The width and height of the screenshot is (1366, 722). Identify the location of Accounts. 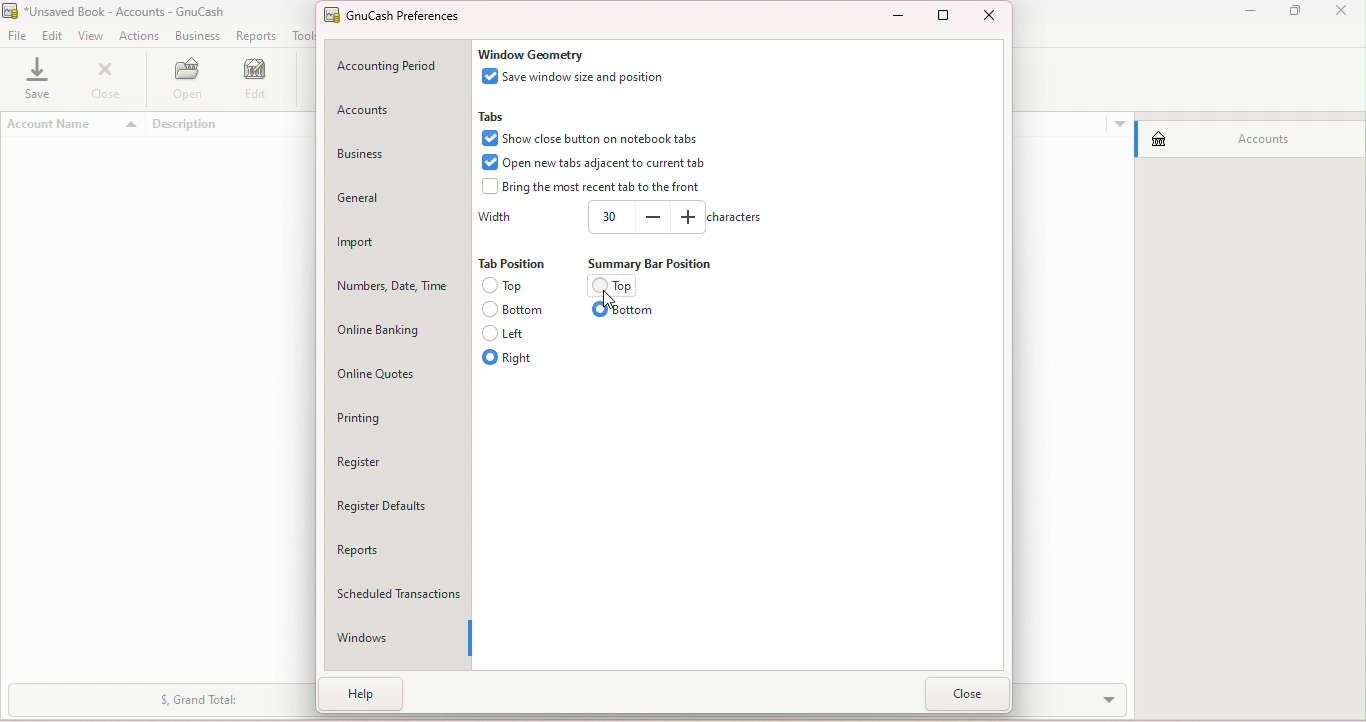
(387, 110).